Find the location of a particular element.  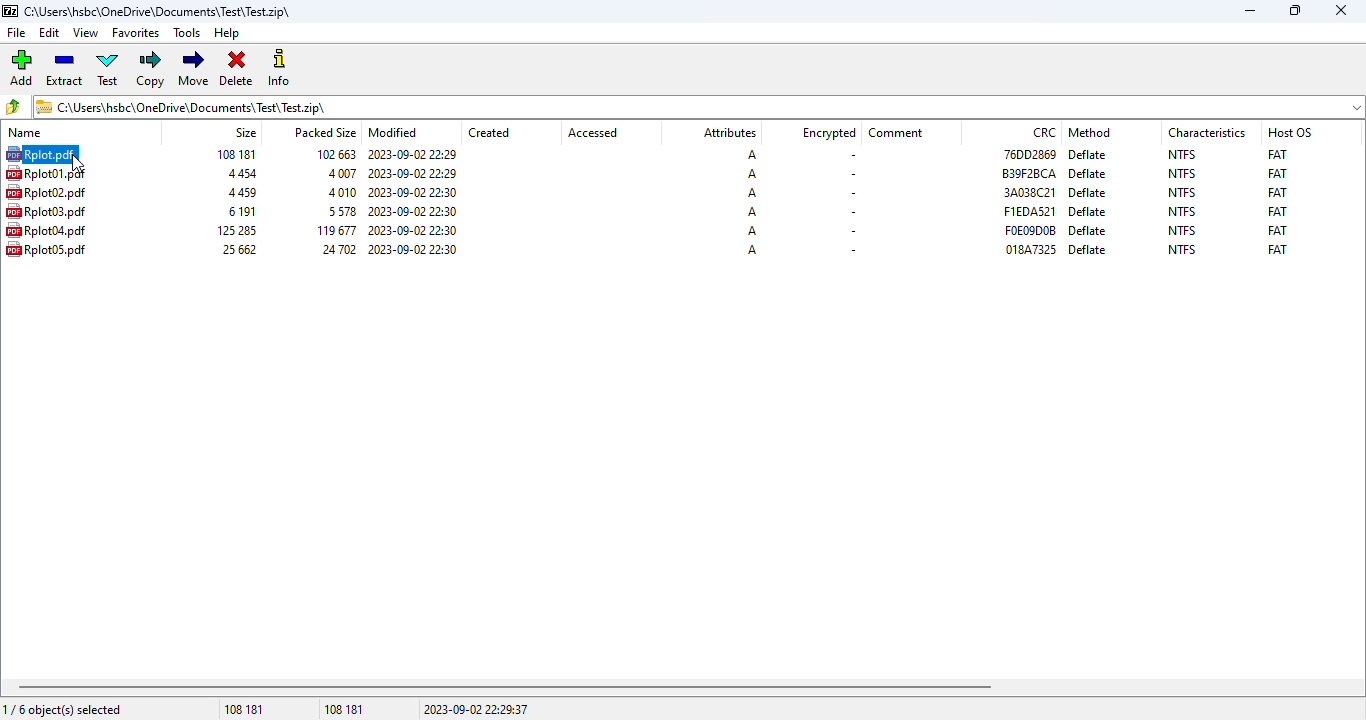

minimize is located at coordinates (1249, 11).